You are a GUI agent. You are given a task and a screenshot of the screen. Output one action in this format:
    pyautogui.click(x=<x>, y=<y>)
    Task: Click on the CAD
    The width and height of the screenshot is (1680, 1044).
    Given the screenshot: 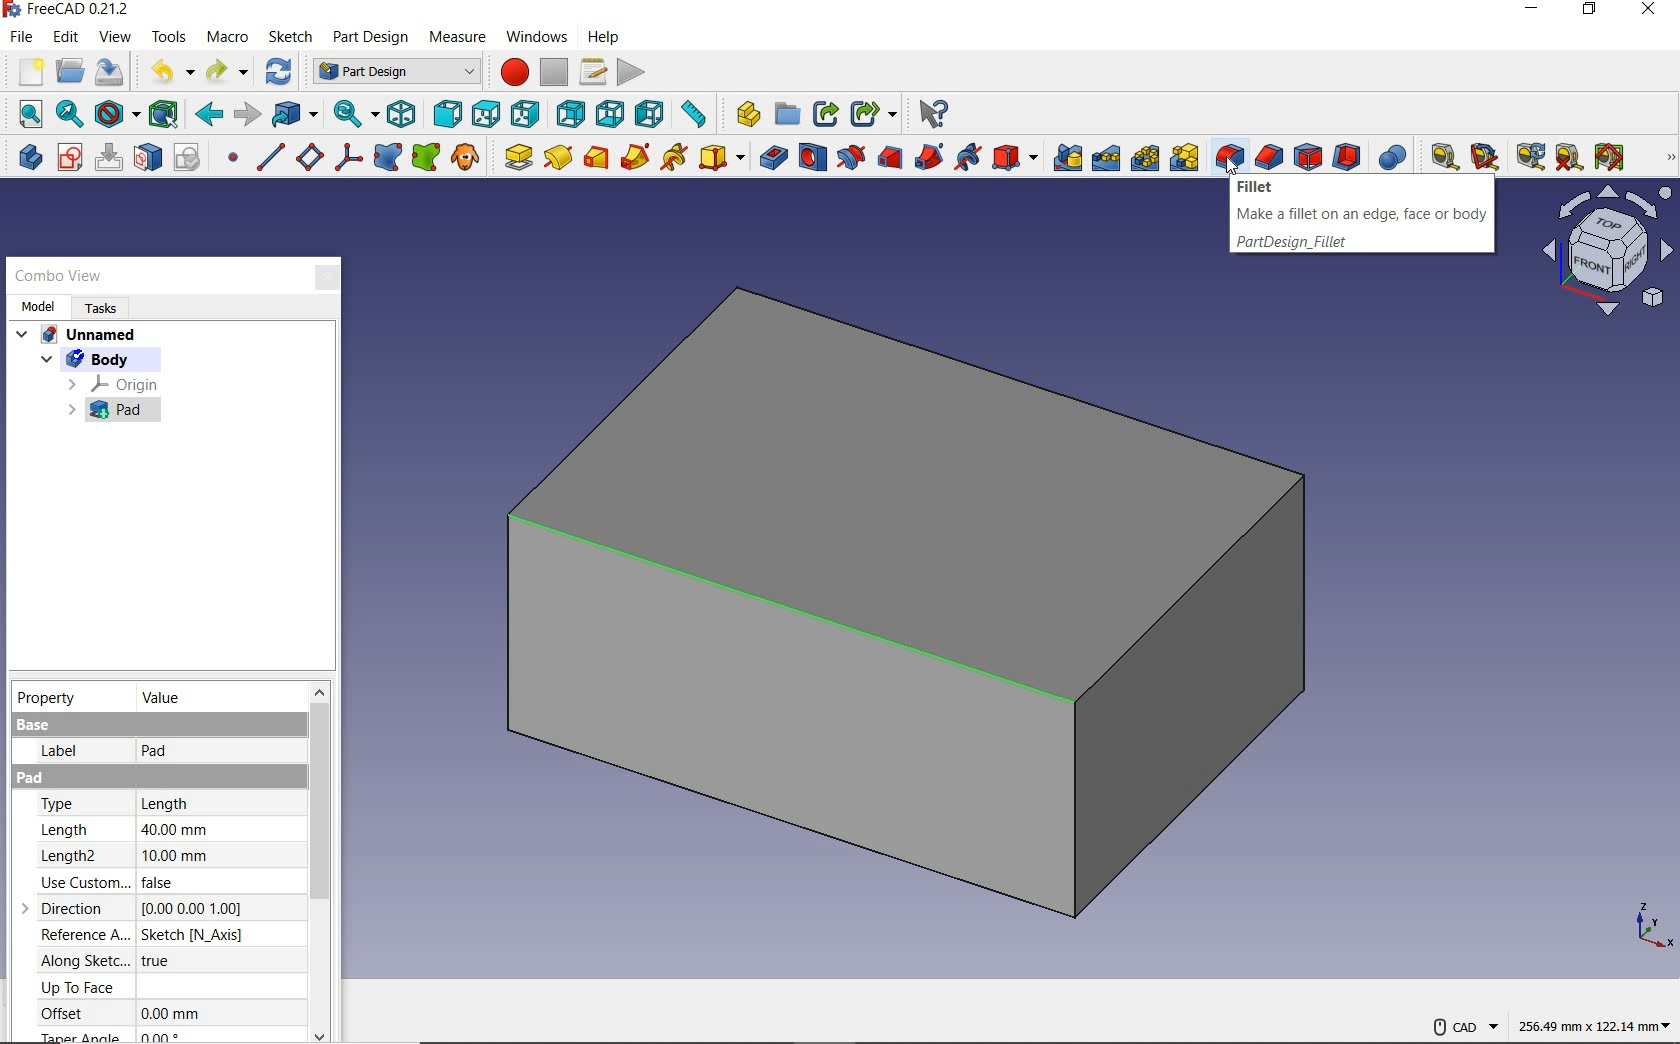 What is the action you would take?
    pyautogui.click(x=1464, y=1027)
    